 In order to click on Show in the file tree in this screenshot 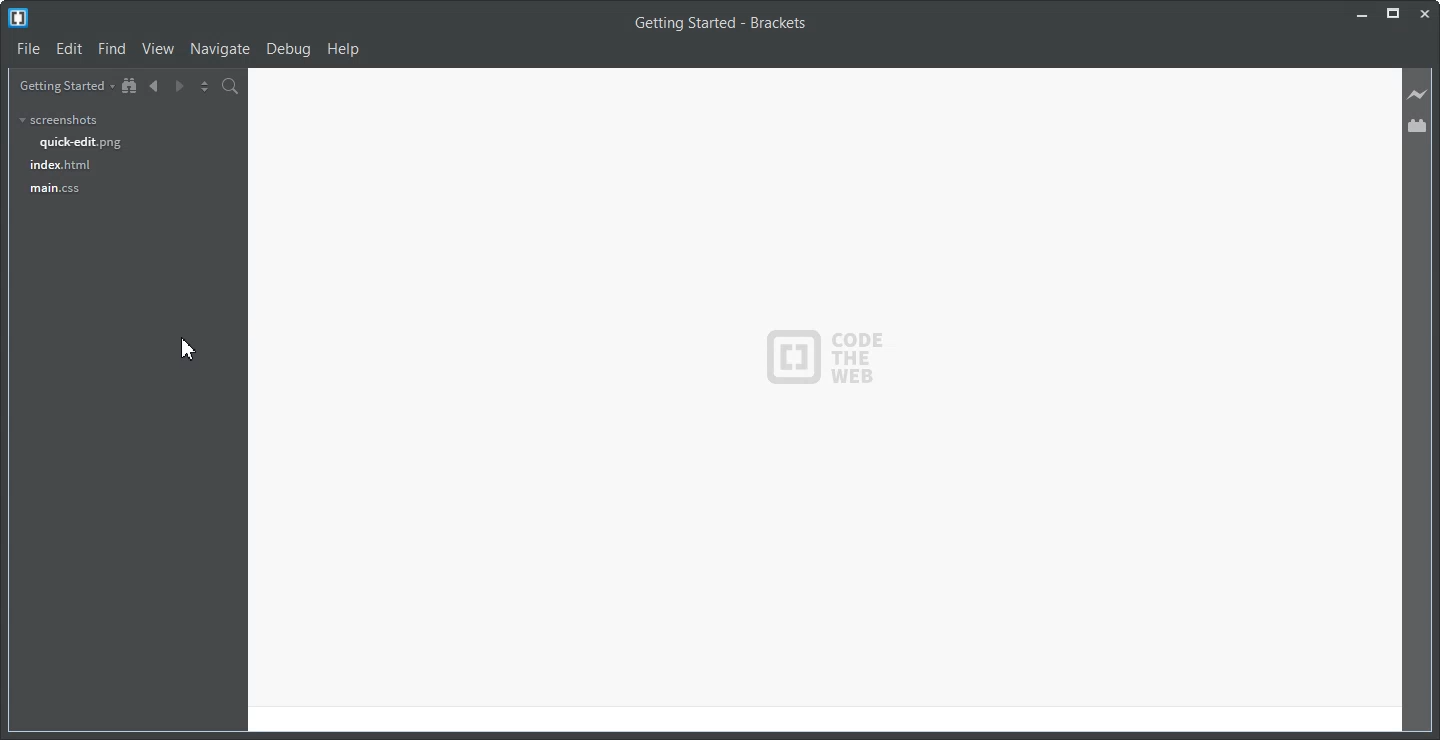, I will do `click(130, 85)`.